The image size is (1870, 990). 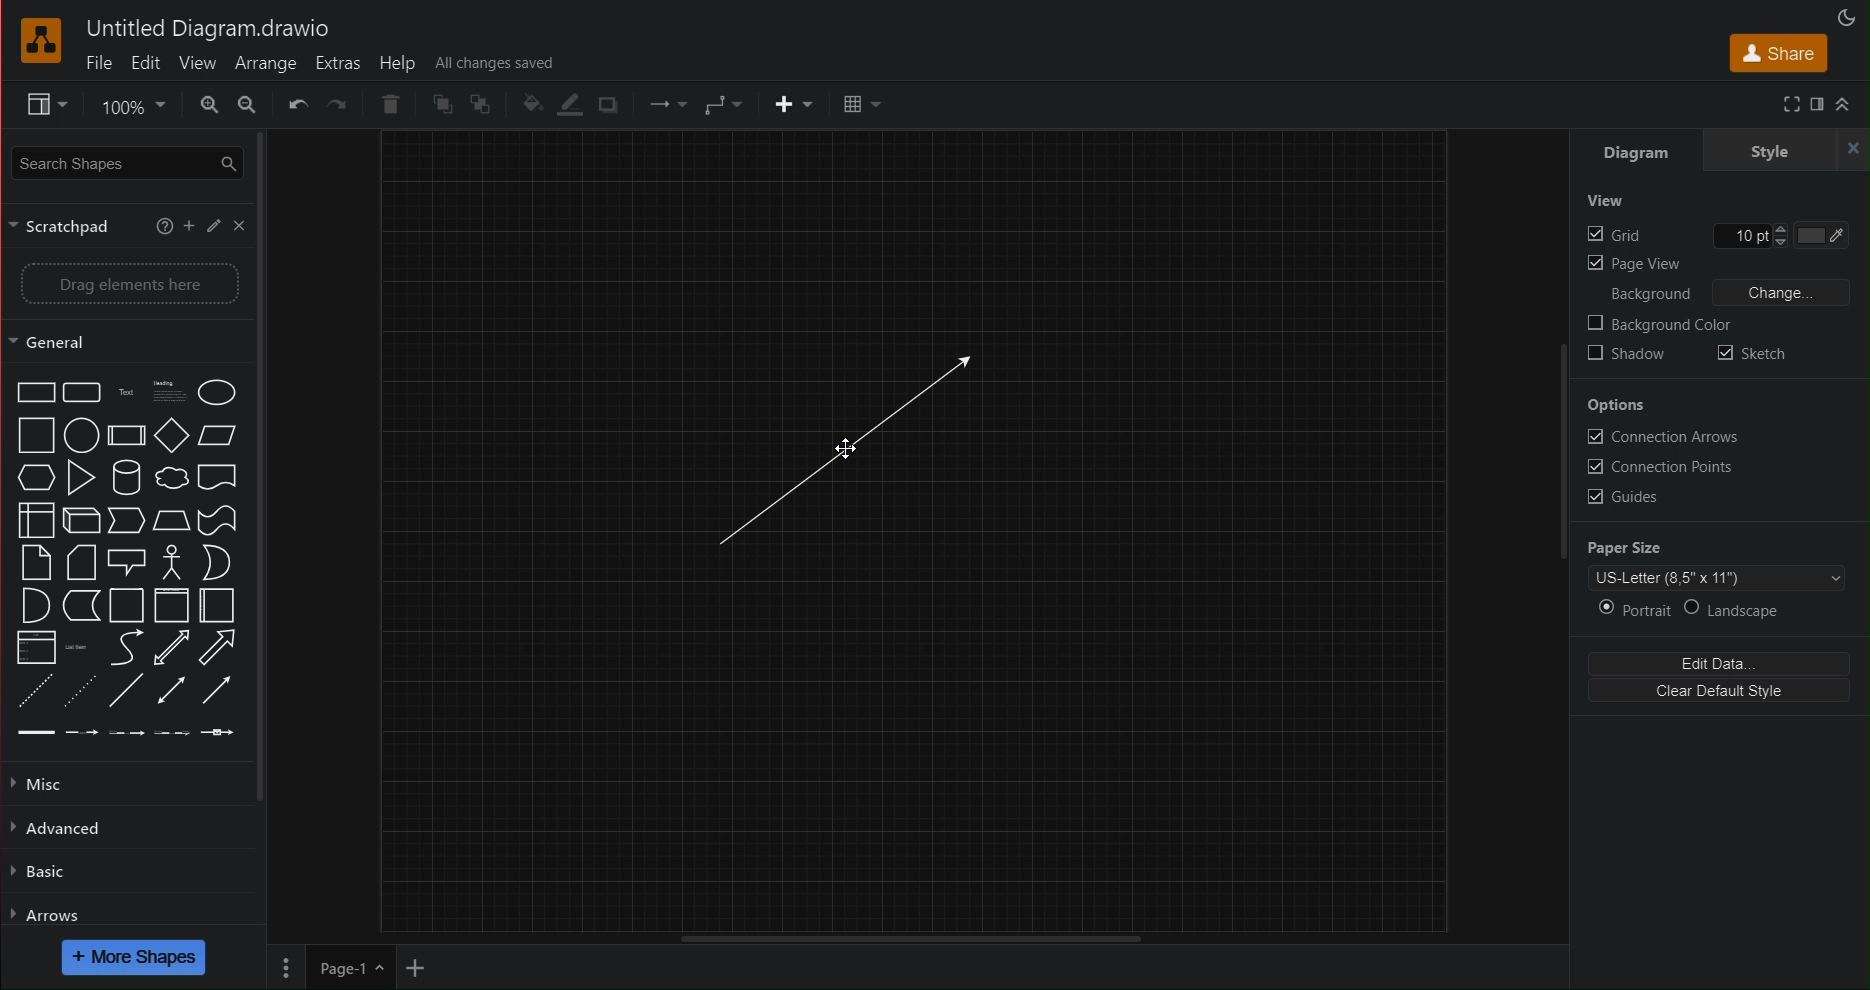 I want to click on Share, so click(x=1774, y=52).